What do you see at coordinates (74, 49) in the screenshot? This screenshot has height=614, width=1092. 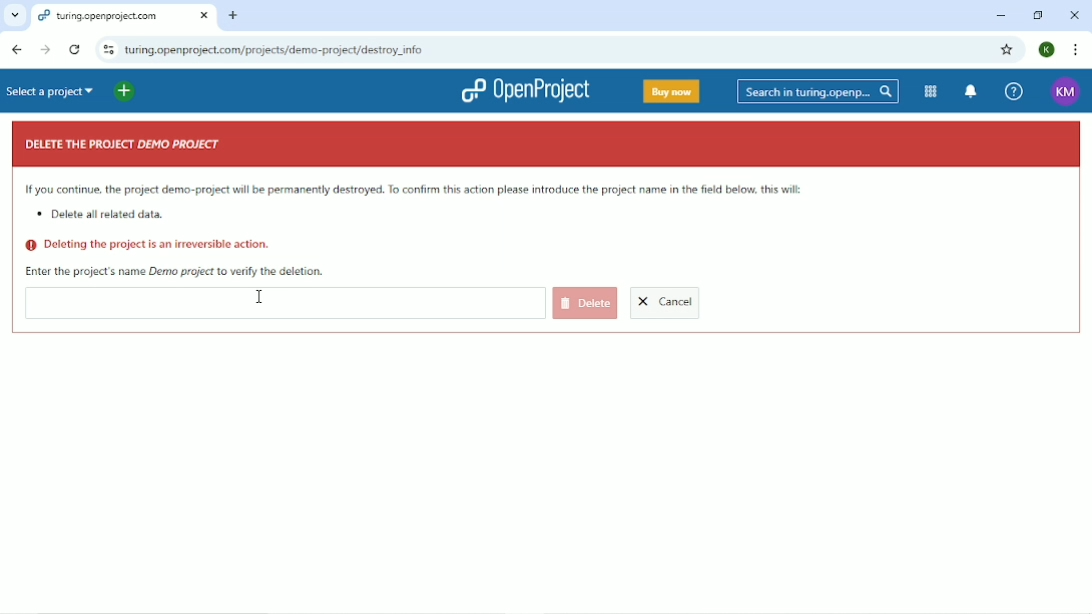 I see `Reload this page` at bounding box center [74, 49].